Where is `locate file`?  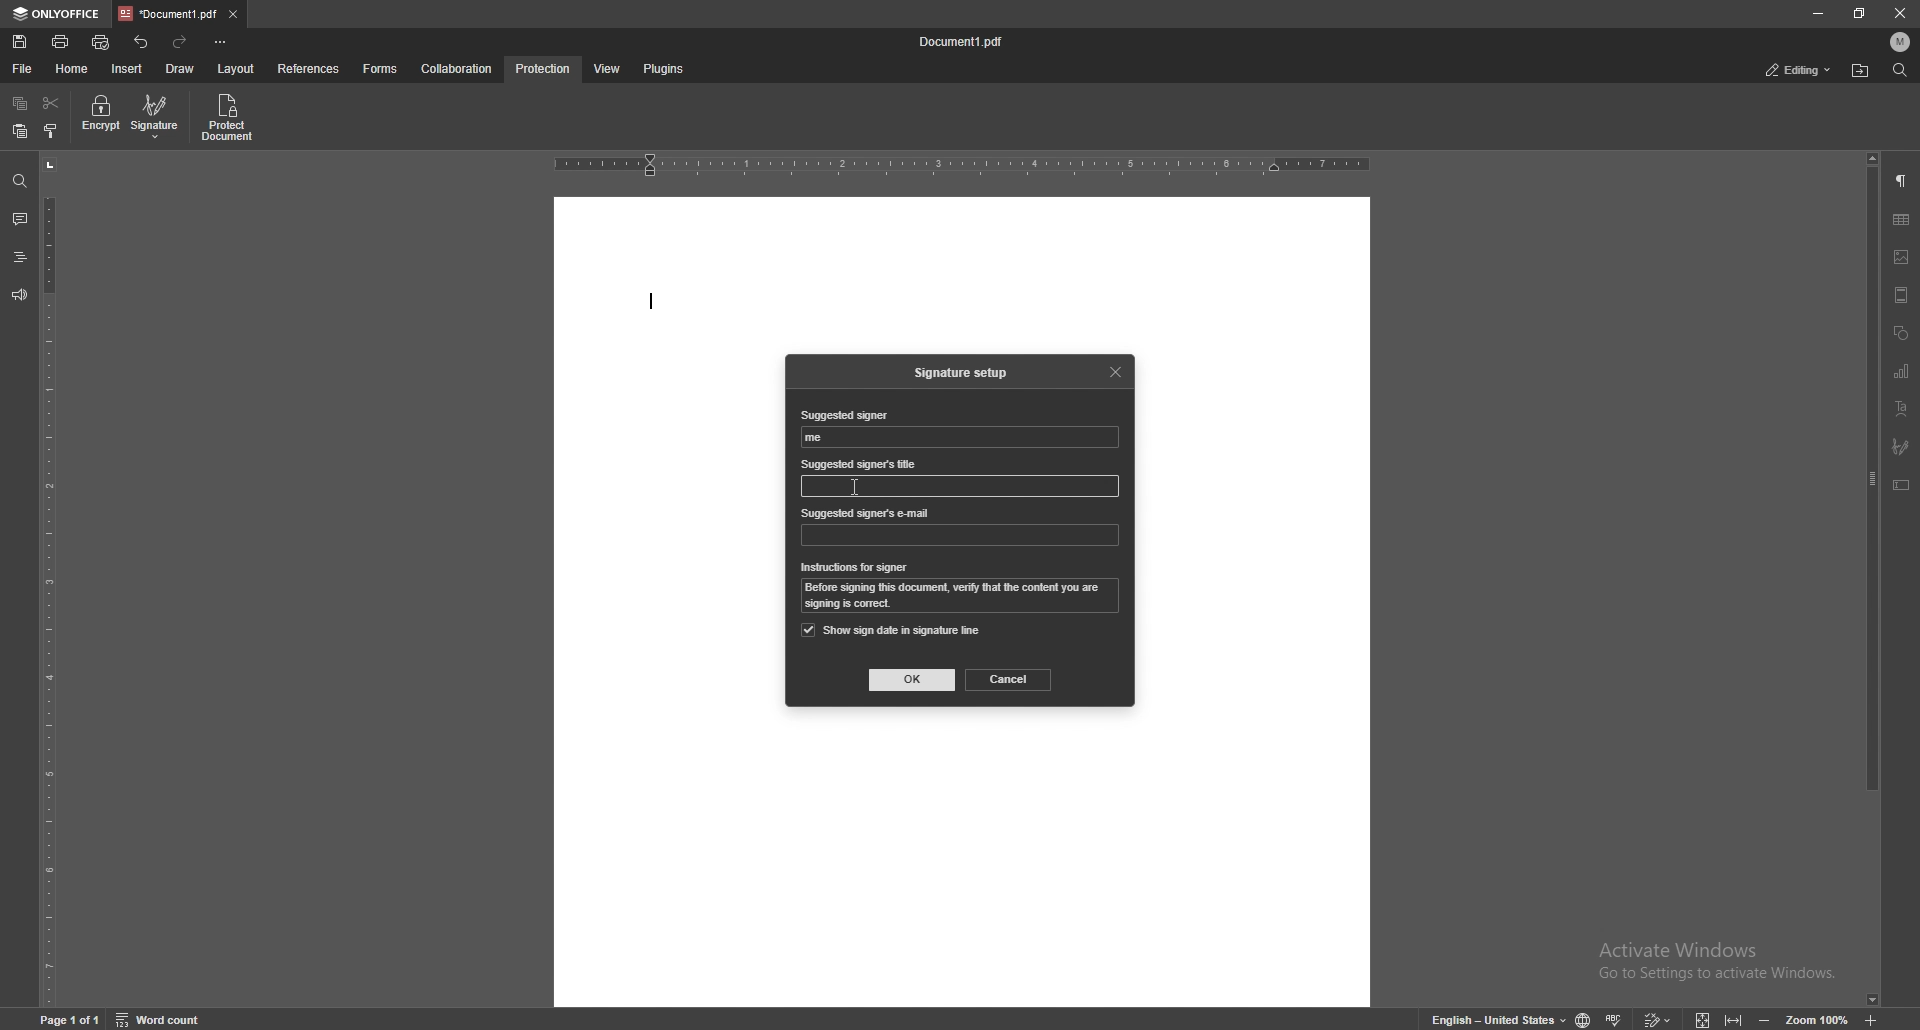 locate file is located at coordinates (1860, 72).